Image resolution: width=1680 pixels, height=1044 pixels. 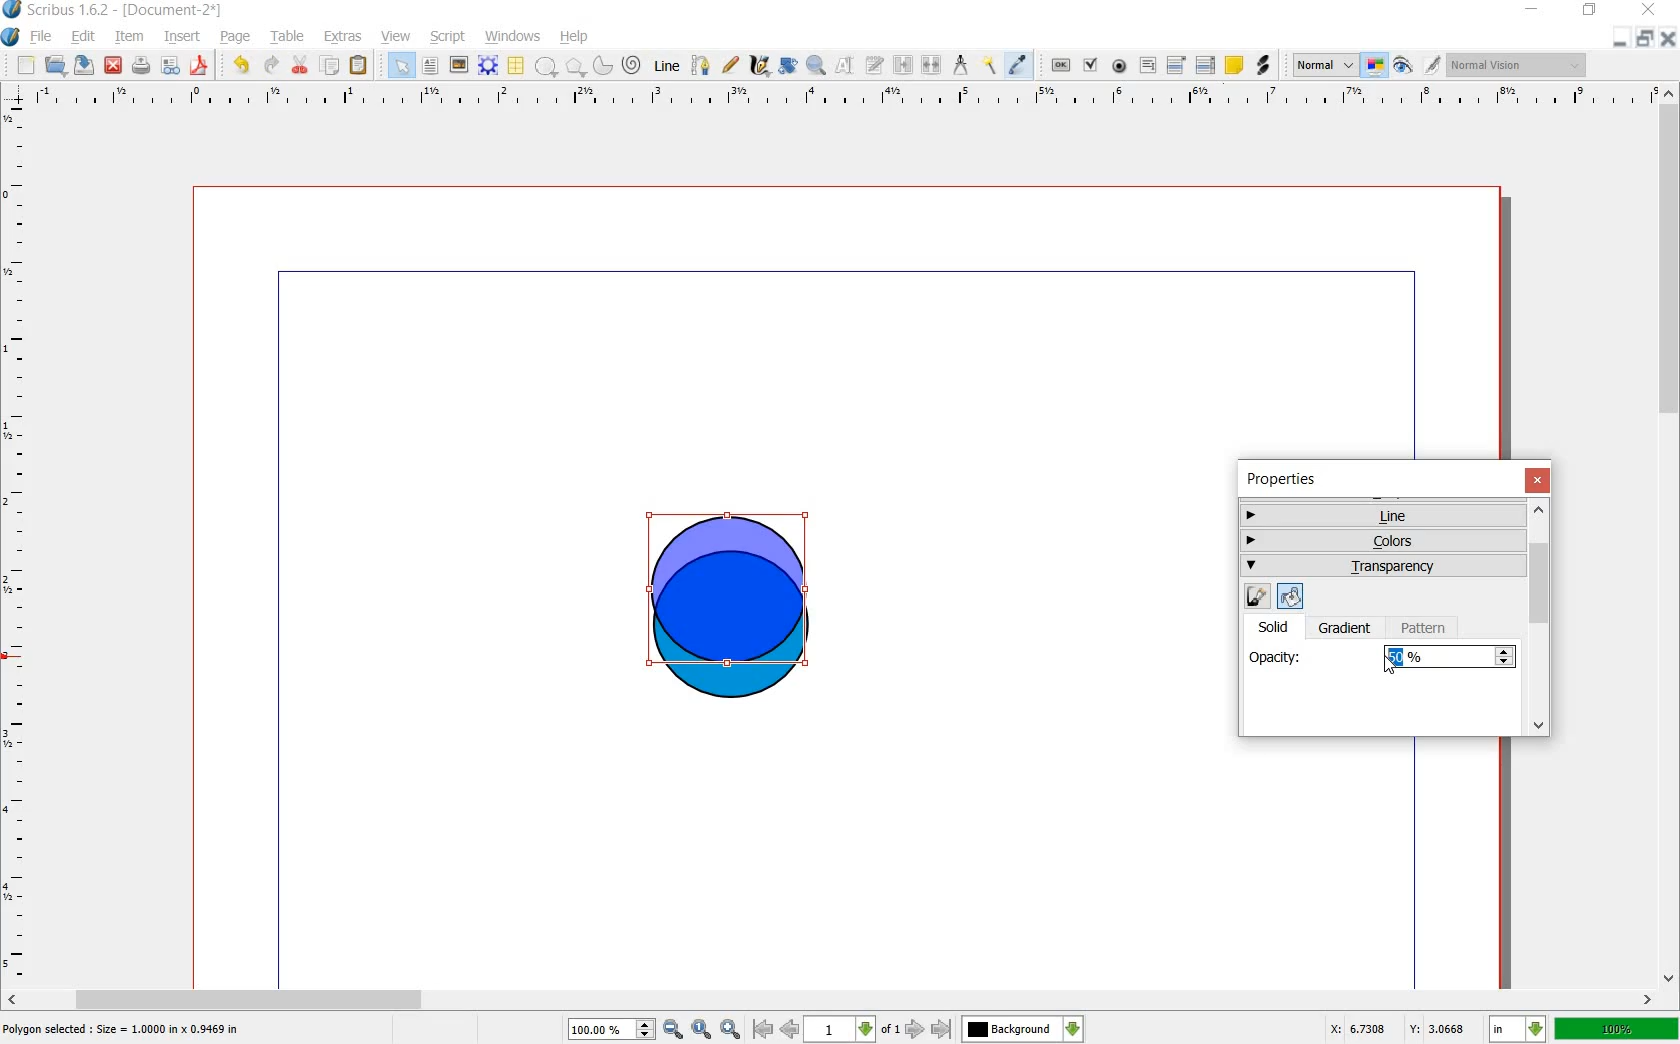 I want to click on text annotation, so click(x=1236, y=66).